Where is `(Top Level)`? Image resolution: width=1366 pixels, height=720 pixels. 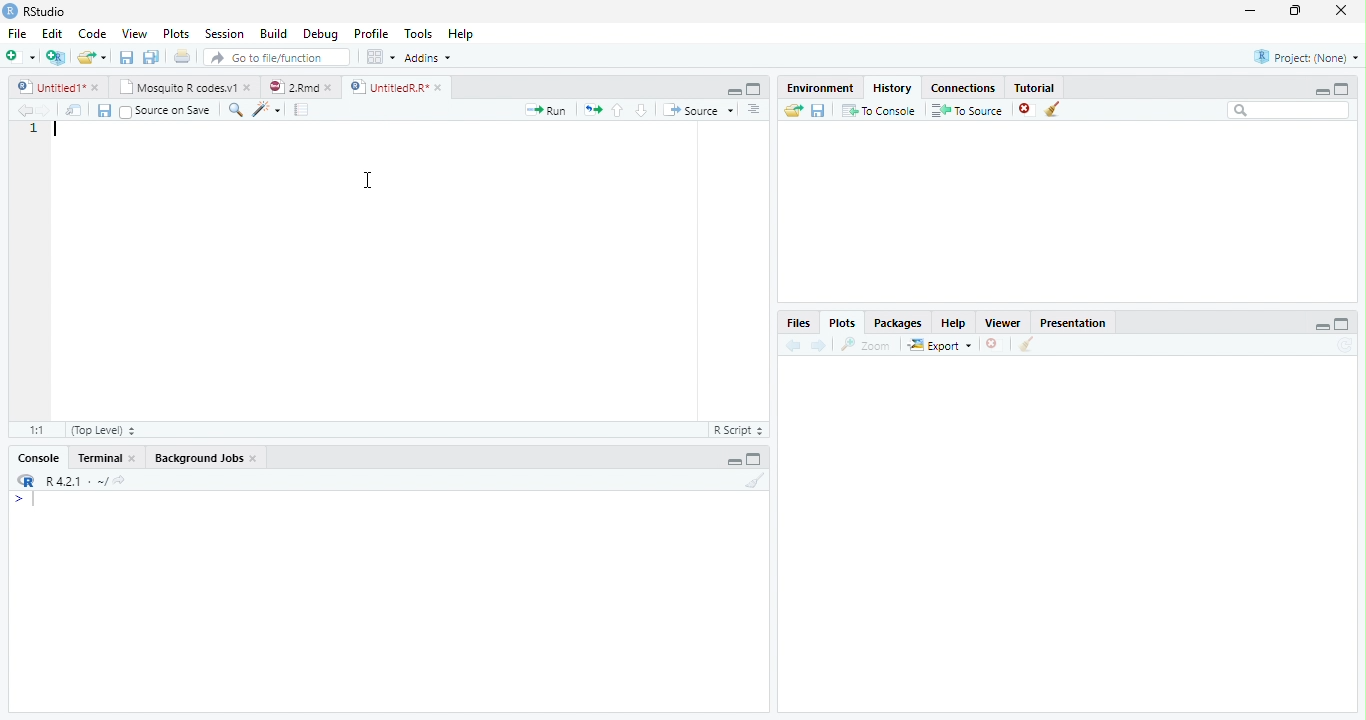 (Top Level) is located at coordinates (101, 429).